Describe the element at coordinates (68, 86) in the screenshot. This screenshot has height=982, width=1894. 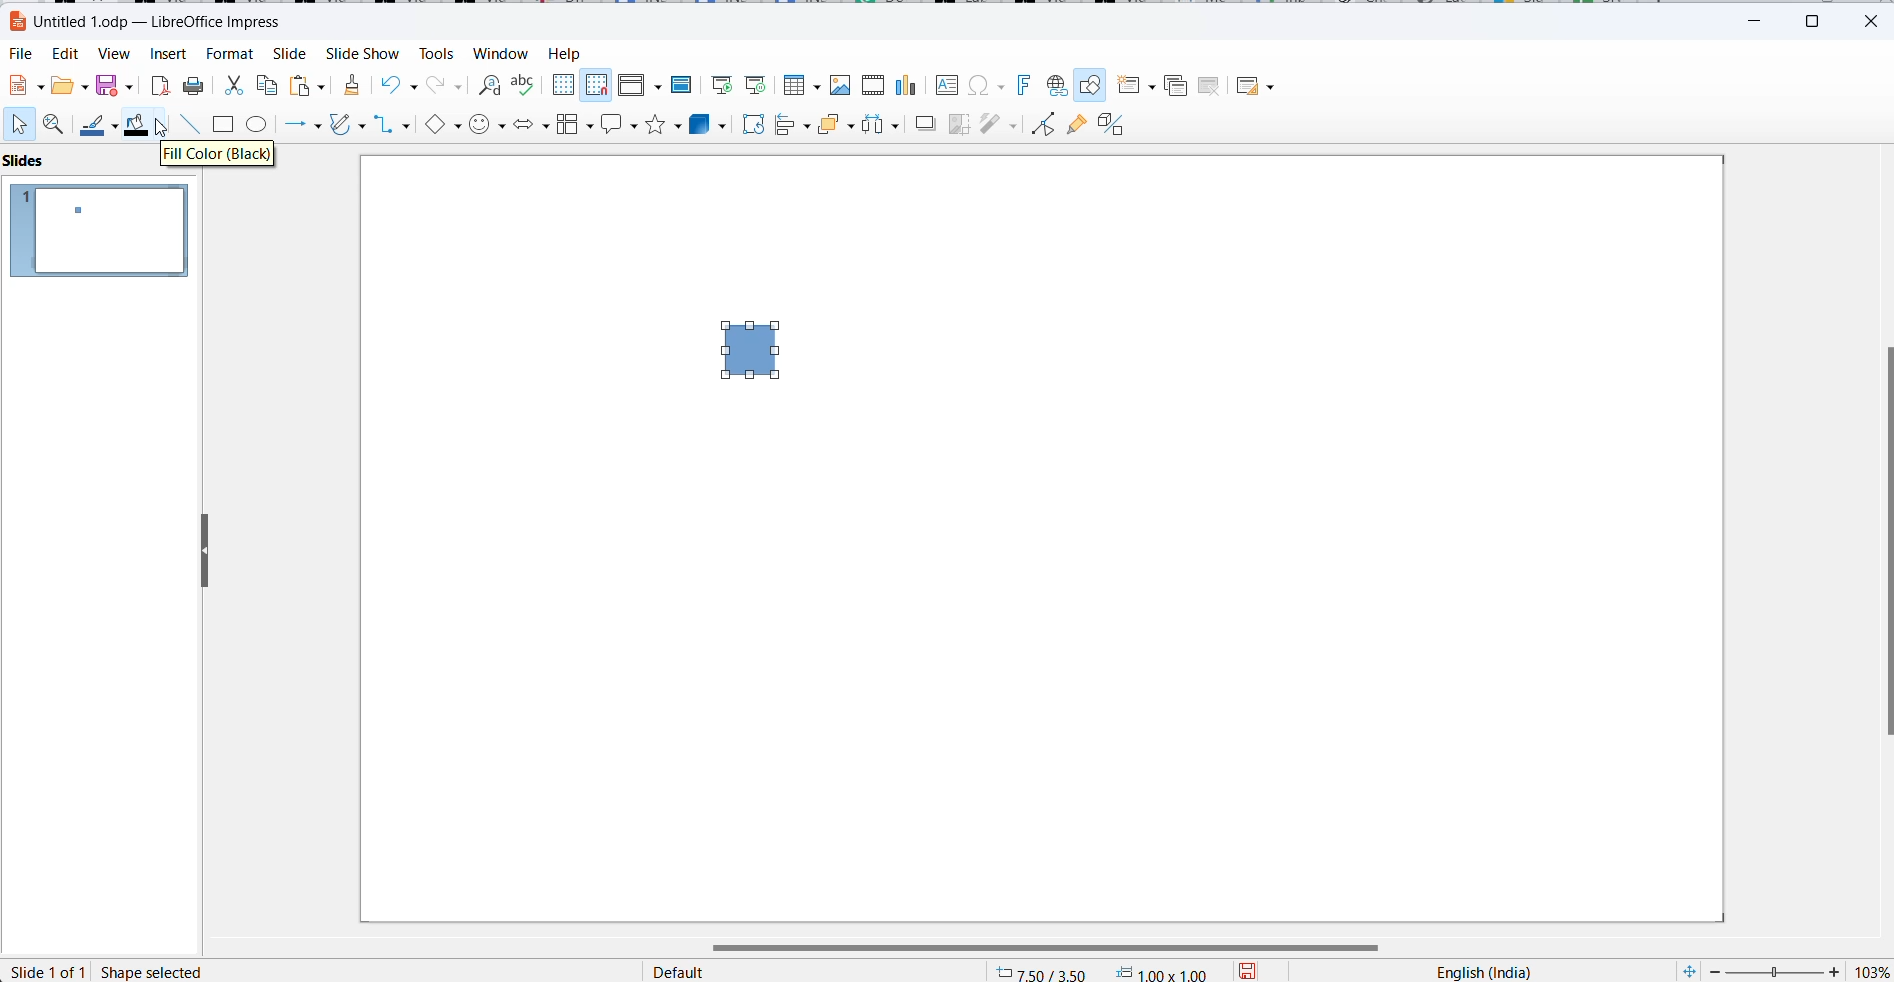
I see `fill options` at that location.